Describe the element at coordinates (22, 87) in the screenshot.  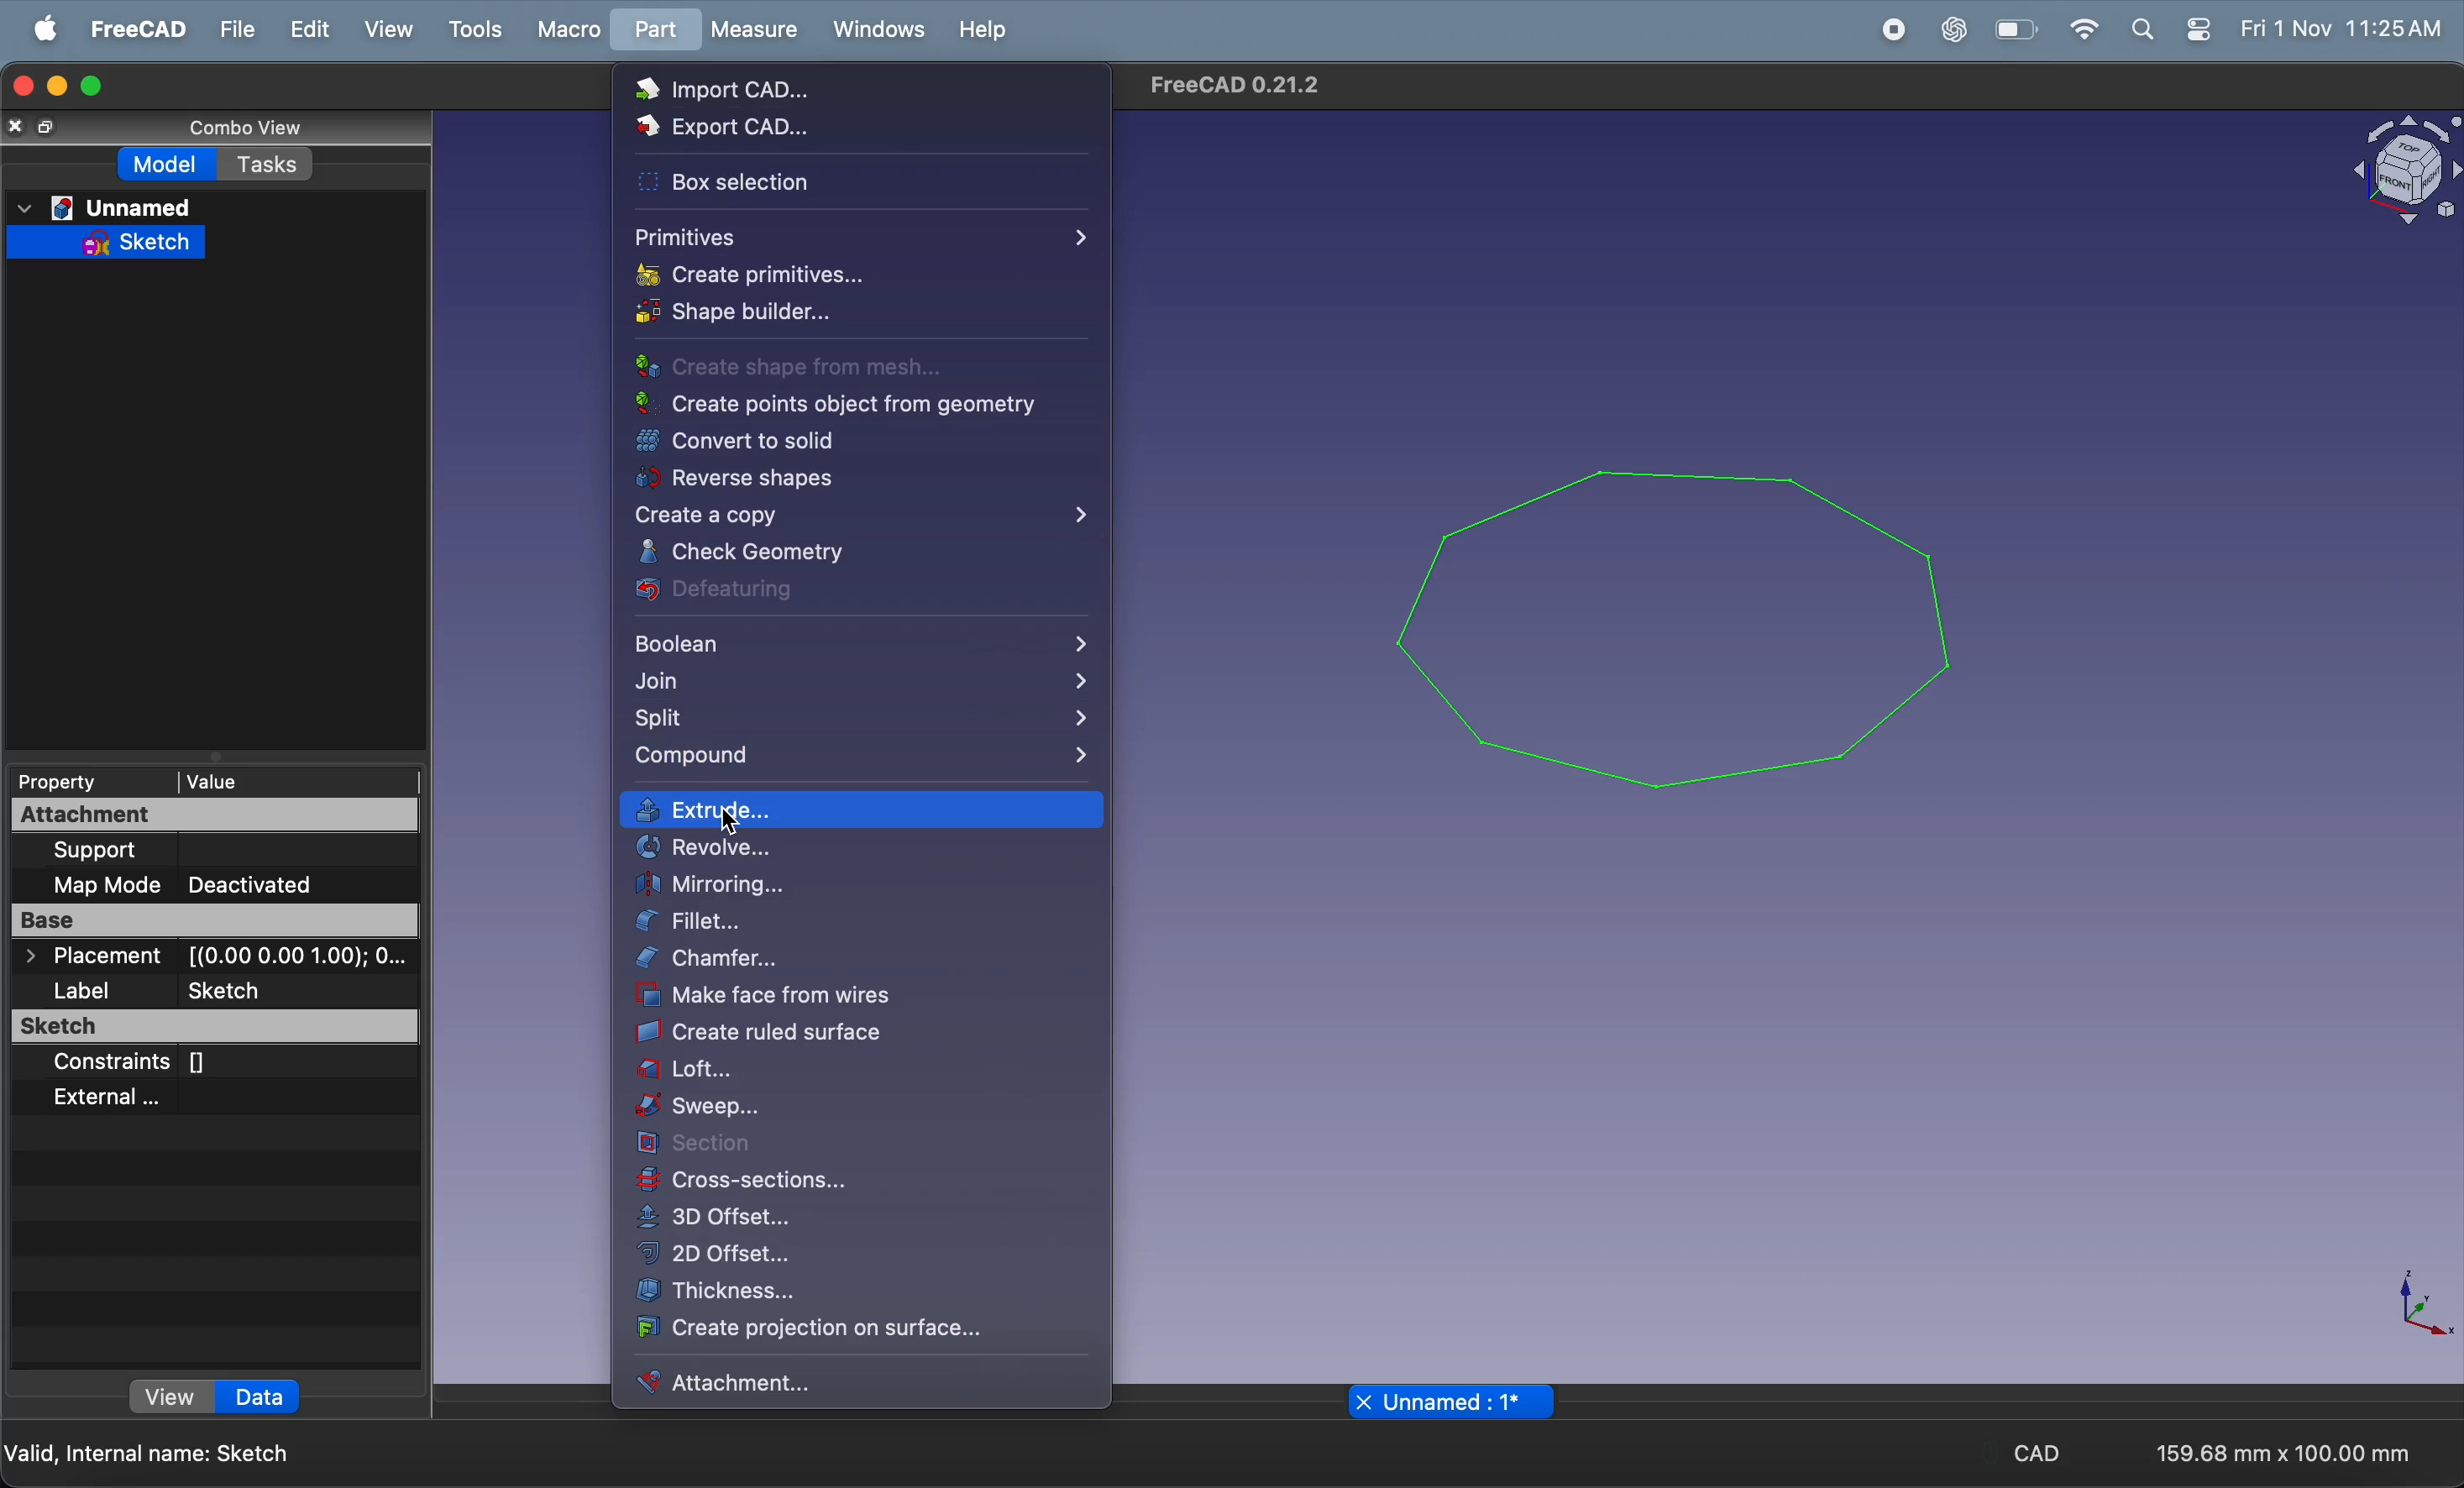
I see `closing window` at that location.